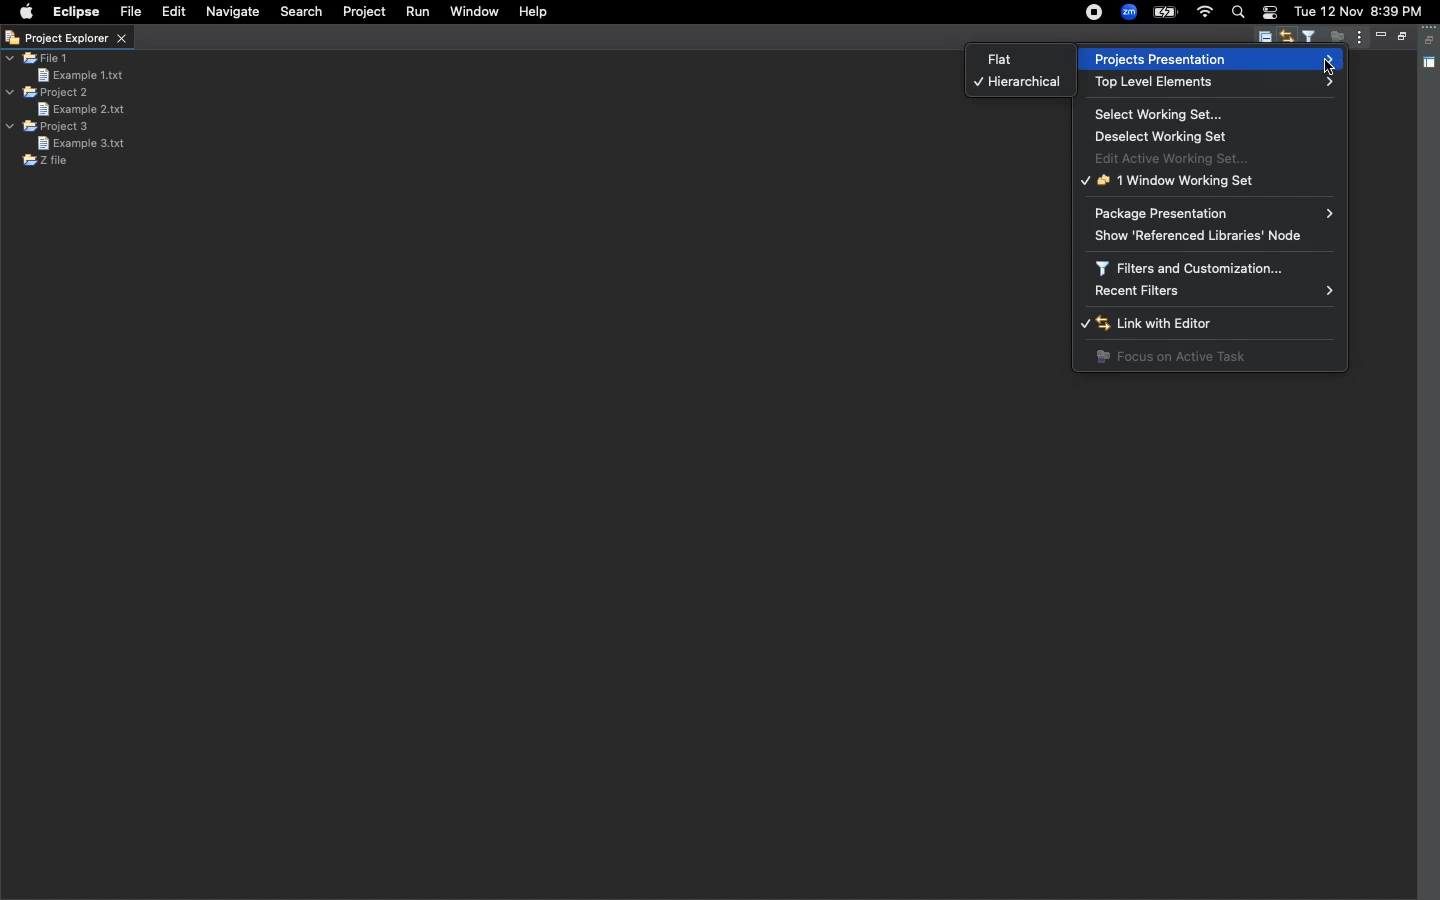 The image size is (1440, 900). What do you see at coordinates (1180, 325) in the screenshot?
I see `Link with editor` at bounding box center [1180, 325].